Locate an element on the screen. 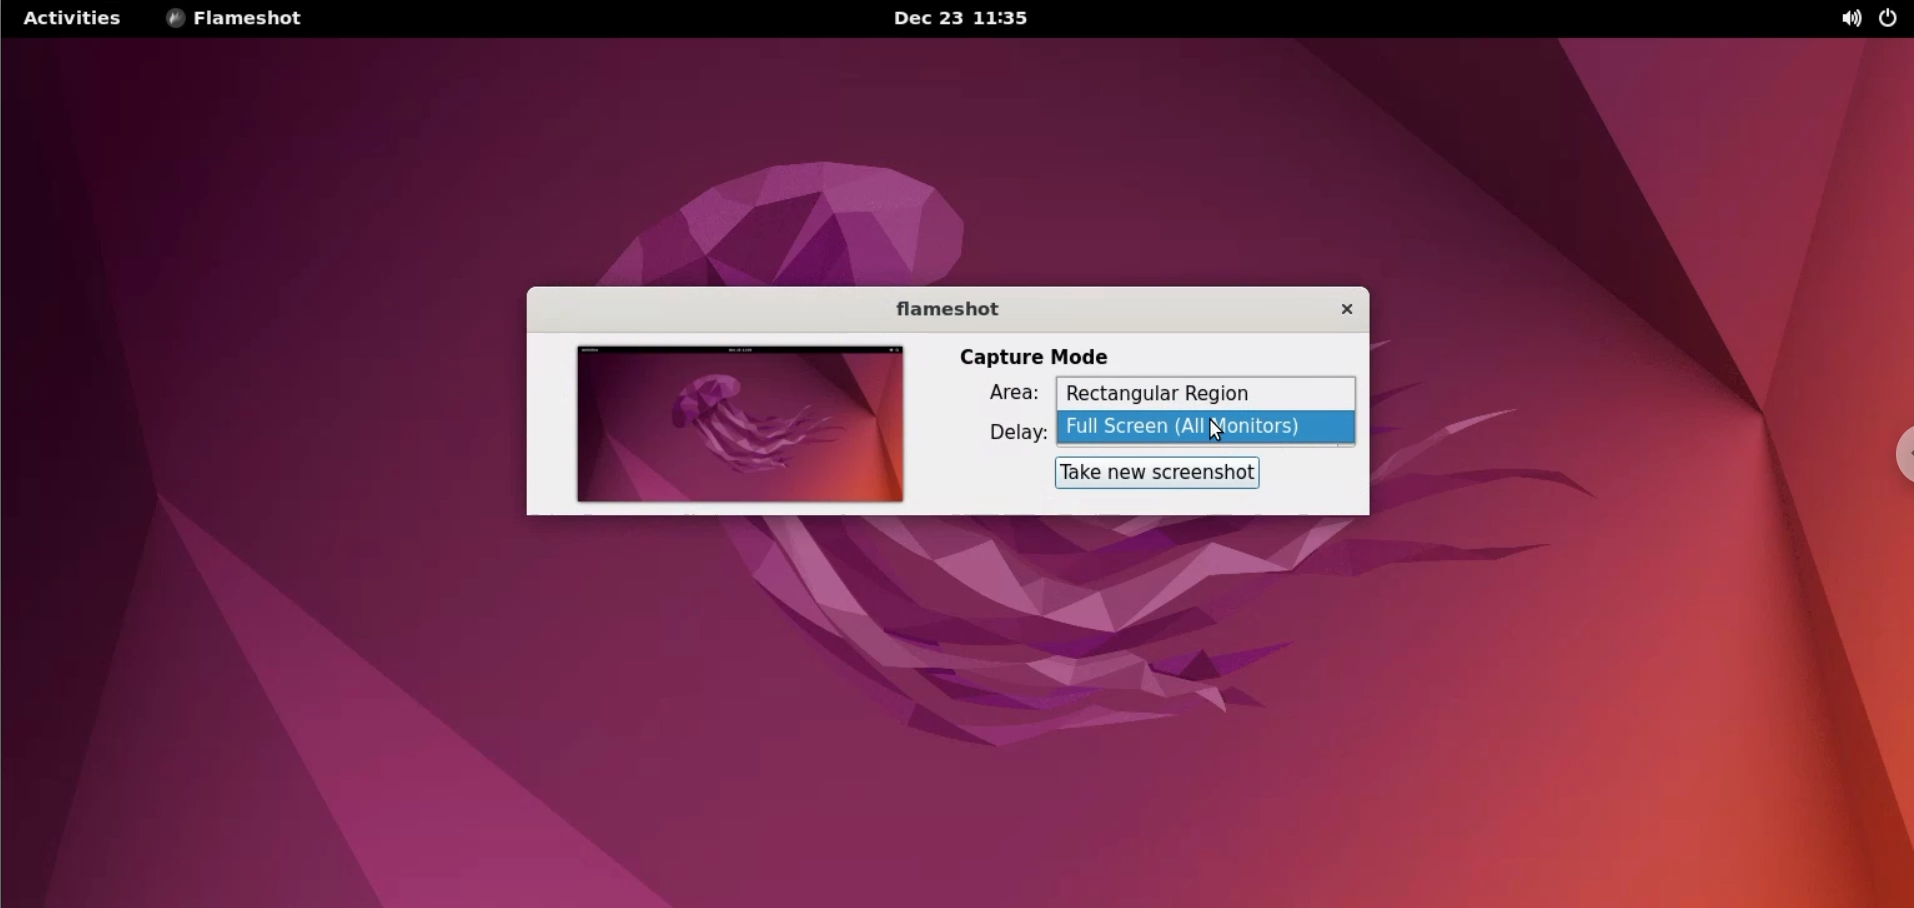 This screenshot has width=1914, height=908. rectangular region is located at coordinates (1208, 394).